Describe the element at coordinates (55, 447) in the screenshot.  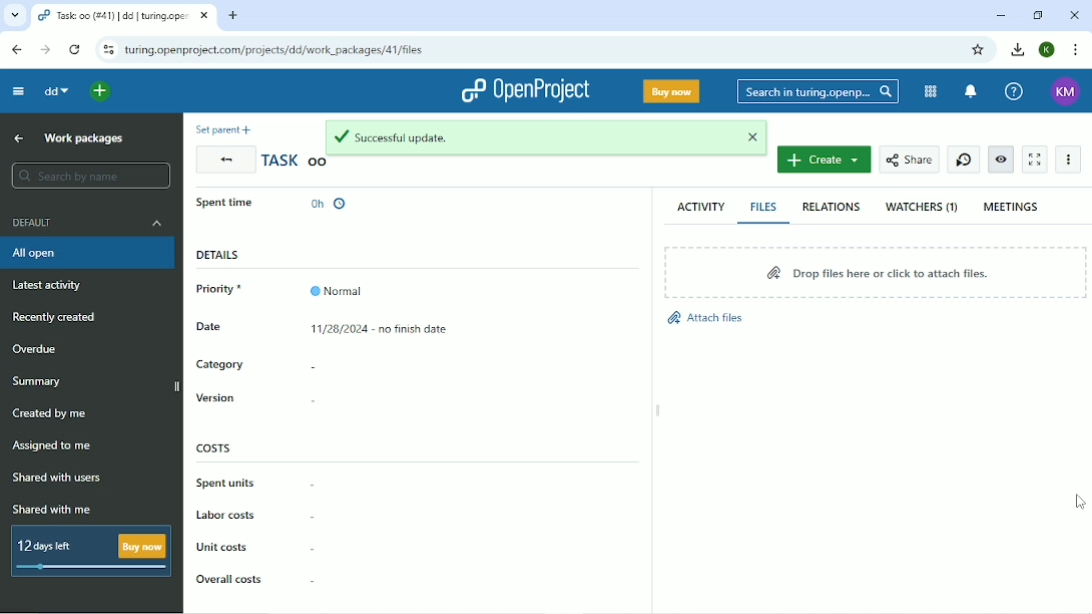
I see `Assigned to me` at that location.